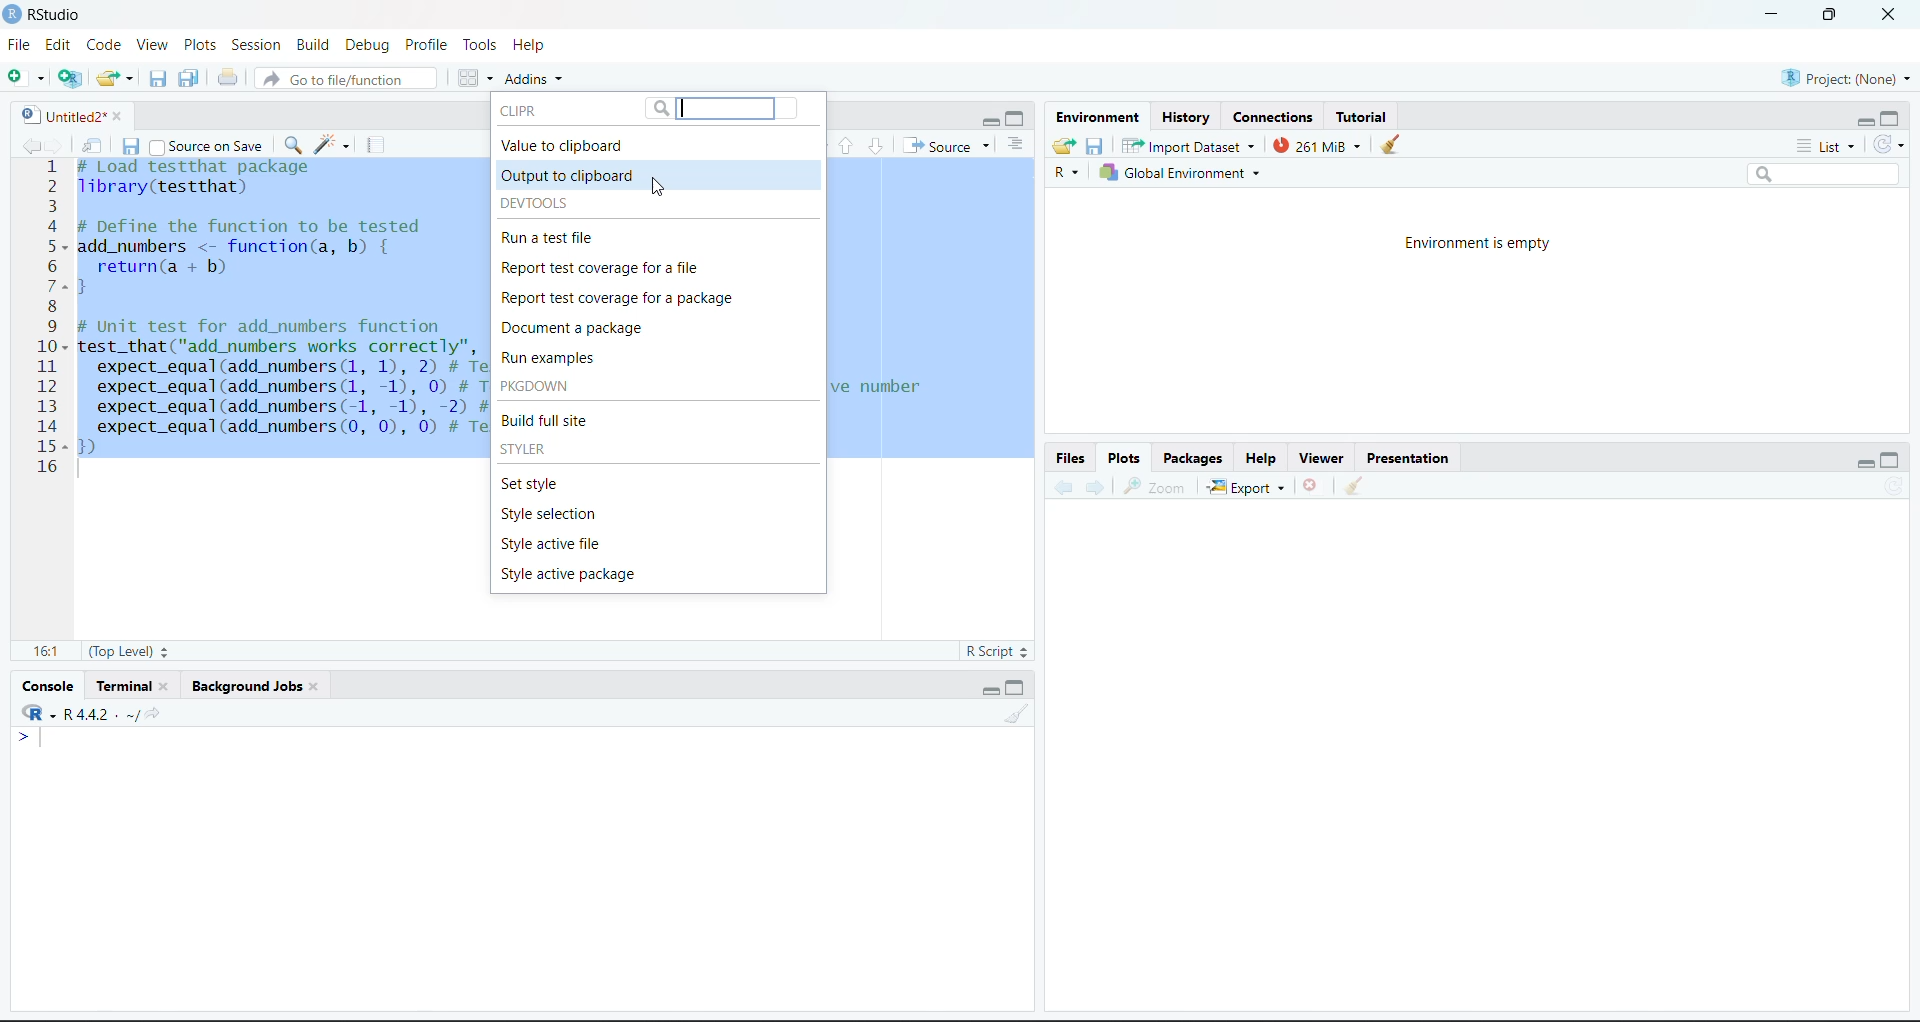 Image resolution: width=1920 pixels, height=1022 pixels. I want to click on Save all the open documents, so click(190, 78).